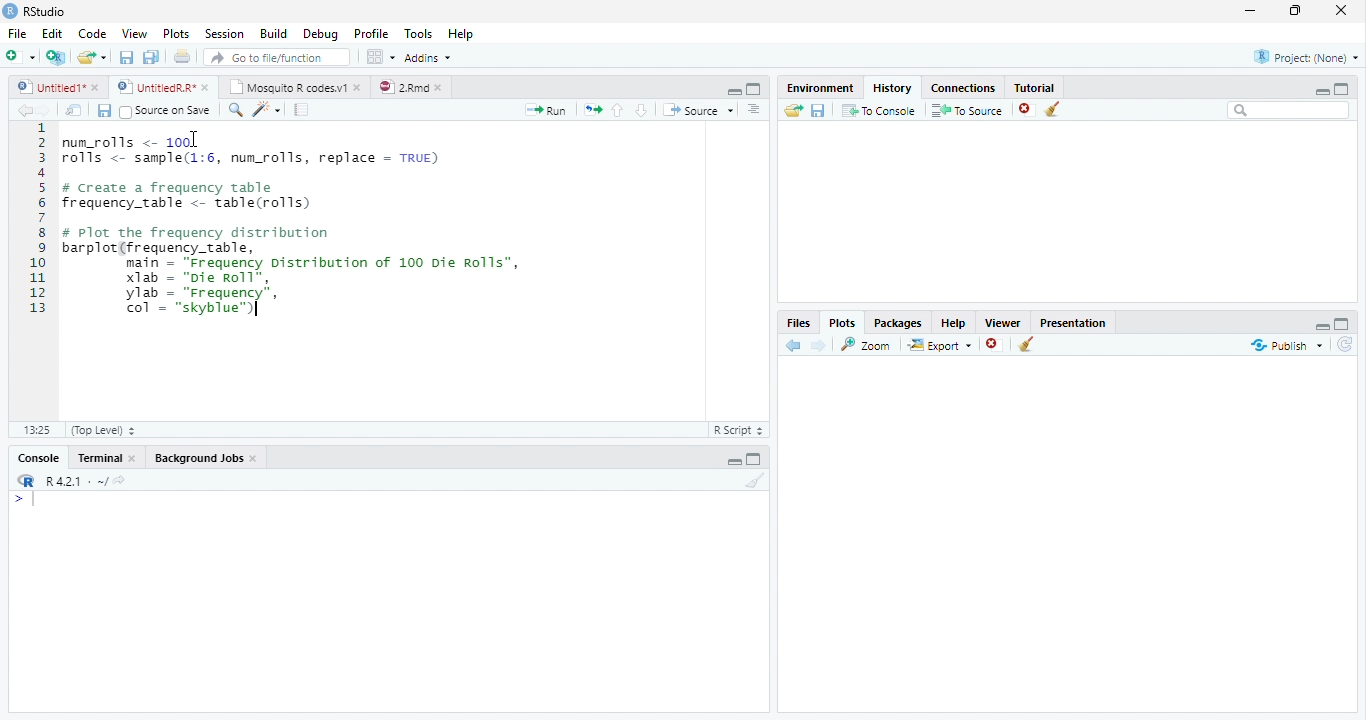  I want to click on Open an existing file, so click(92, 57).